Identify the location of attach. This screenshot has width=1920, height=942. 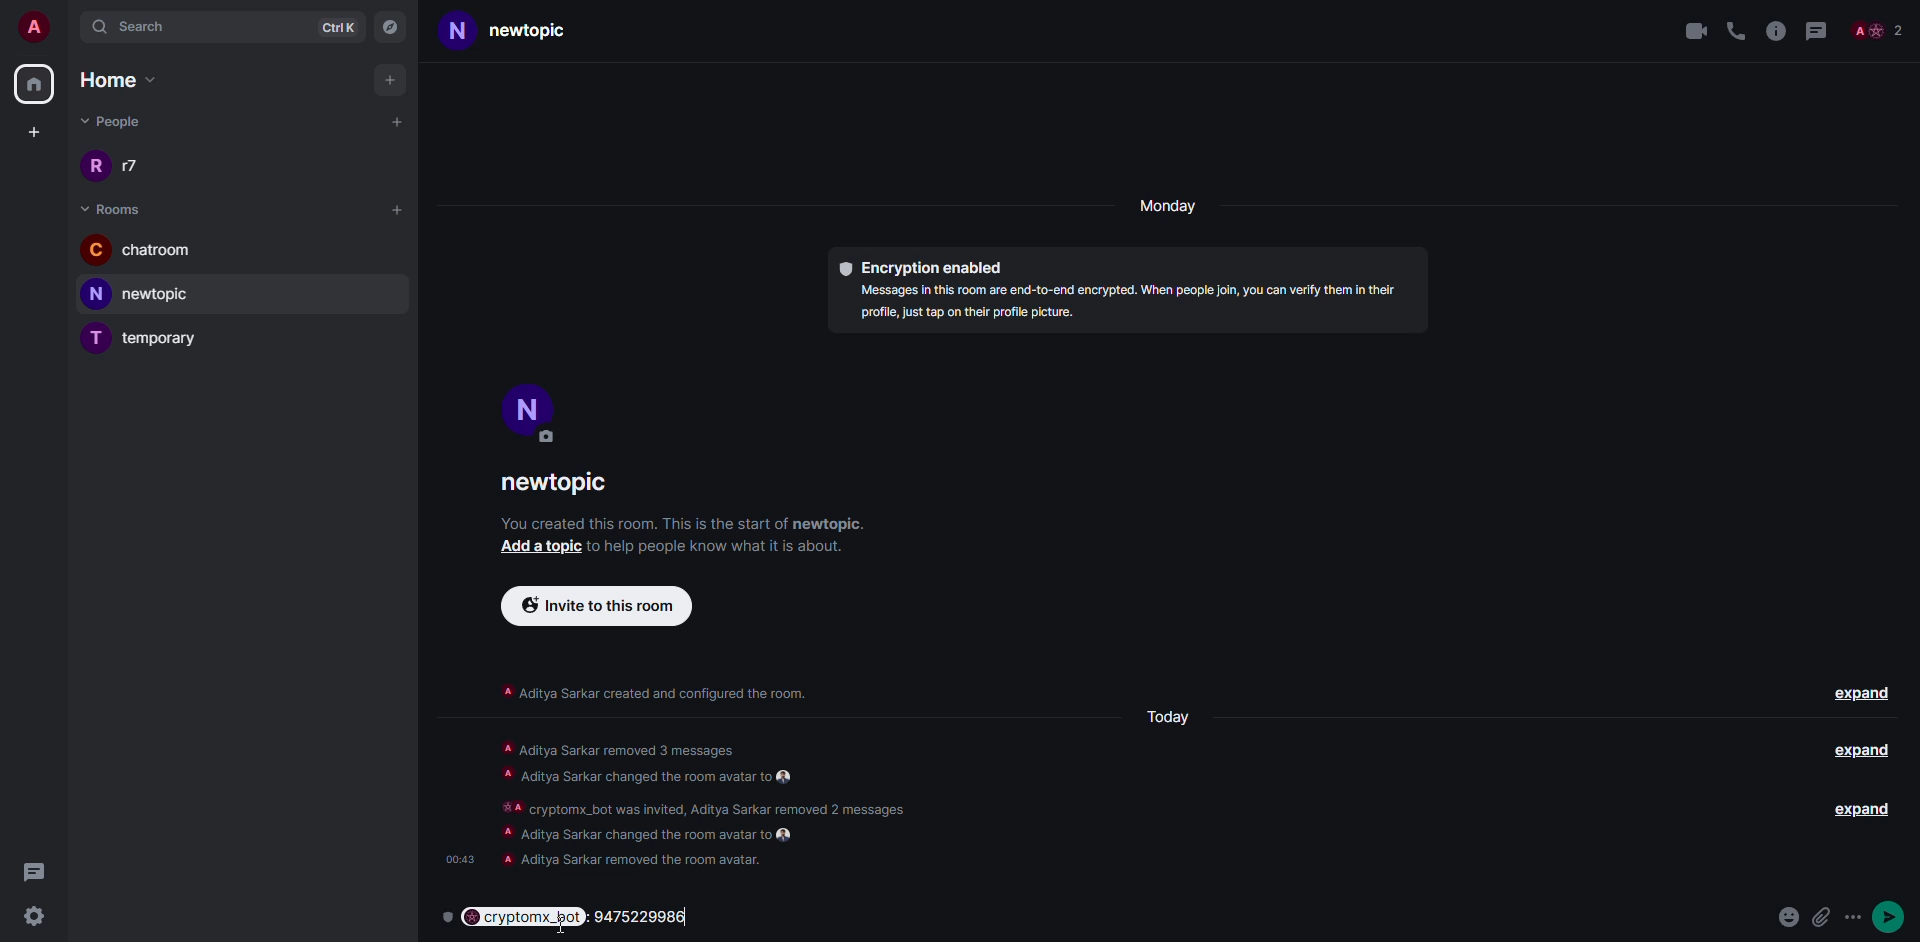
(1837, 917).